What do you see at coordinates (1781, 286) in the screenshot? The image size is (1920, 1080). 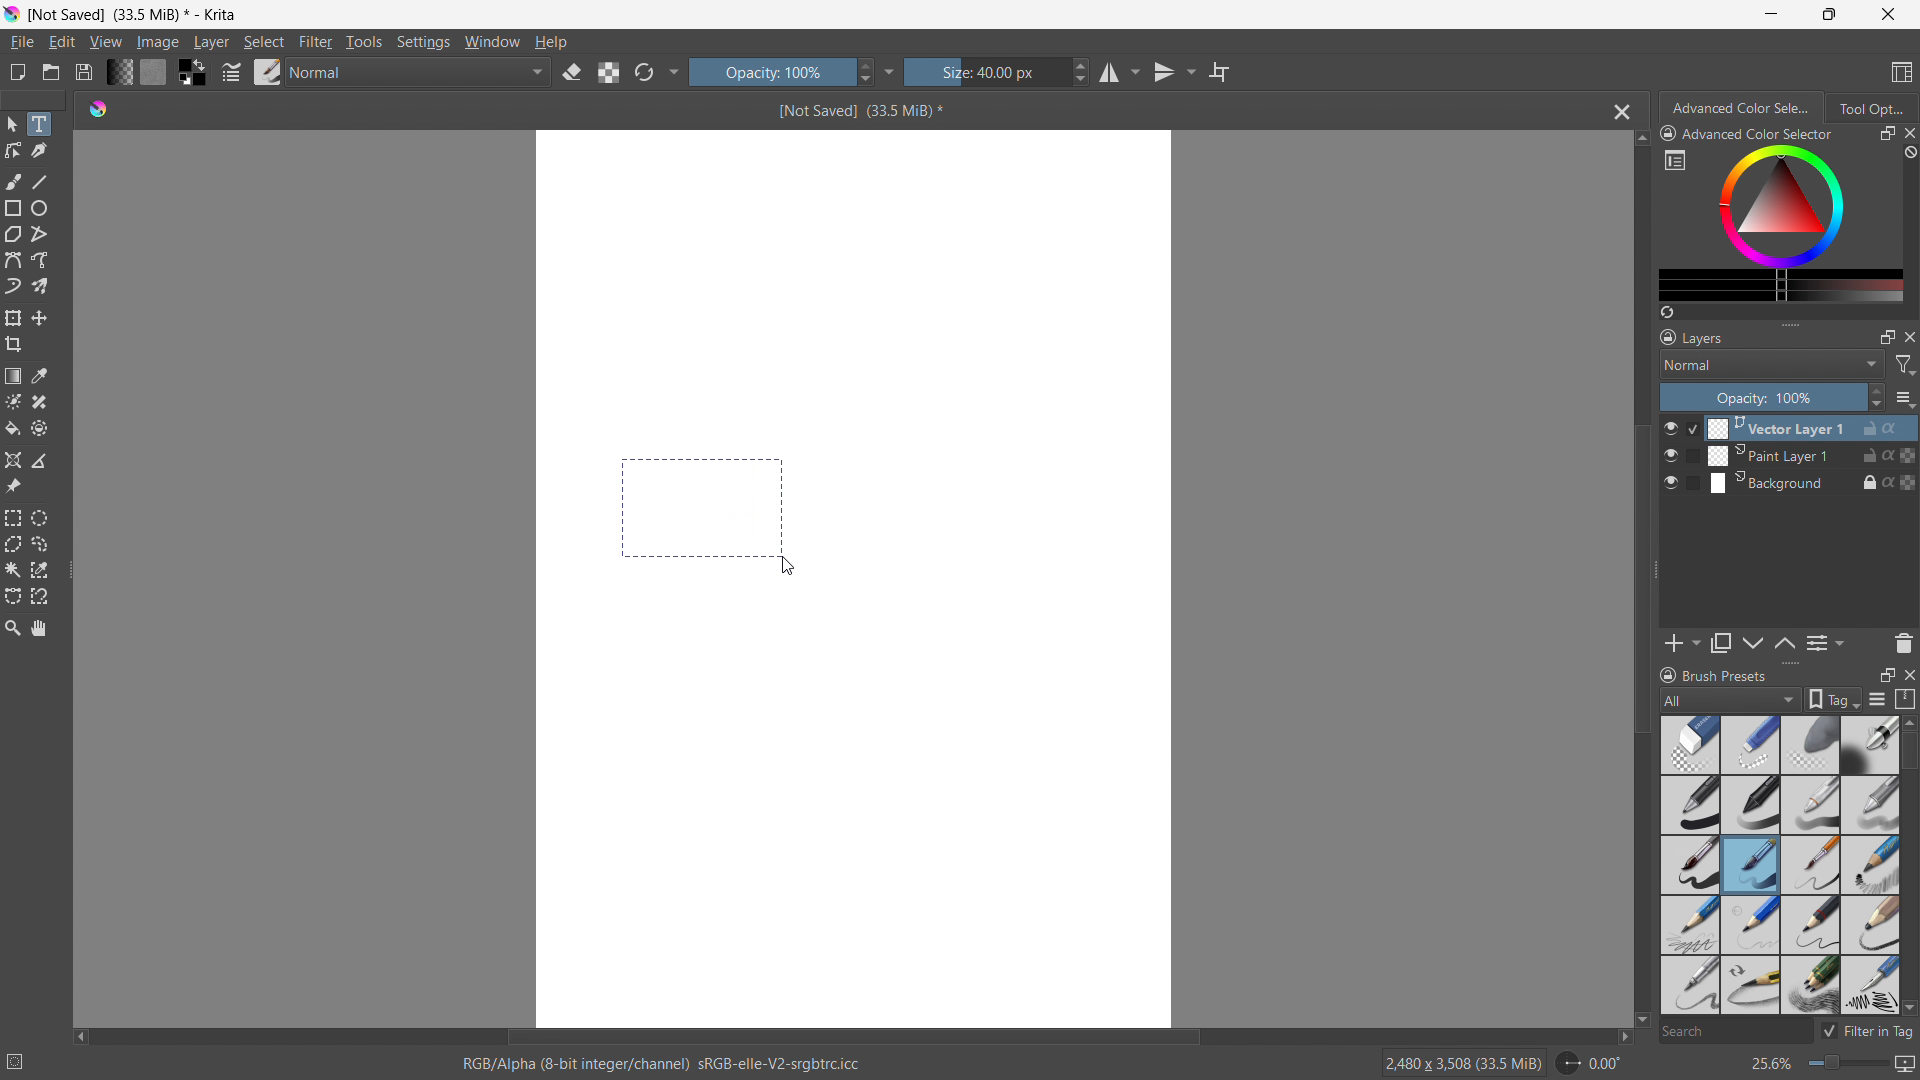 I see `more colors` at bounding box center [1781, 286].